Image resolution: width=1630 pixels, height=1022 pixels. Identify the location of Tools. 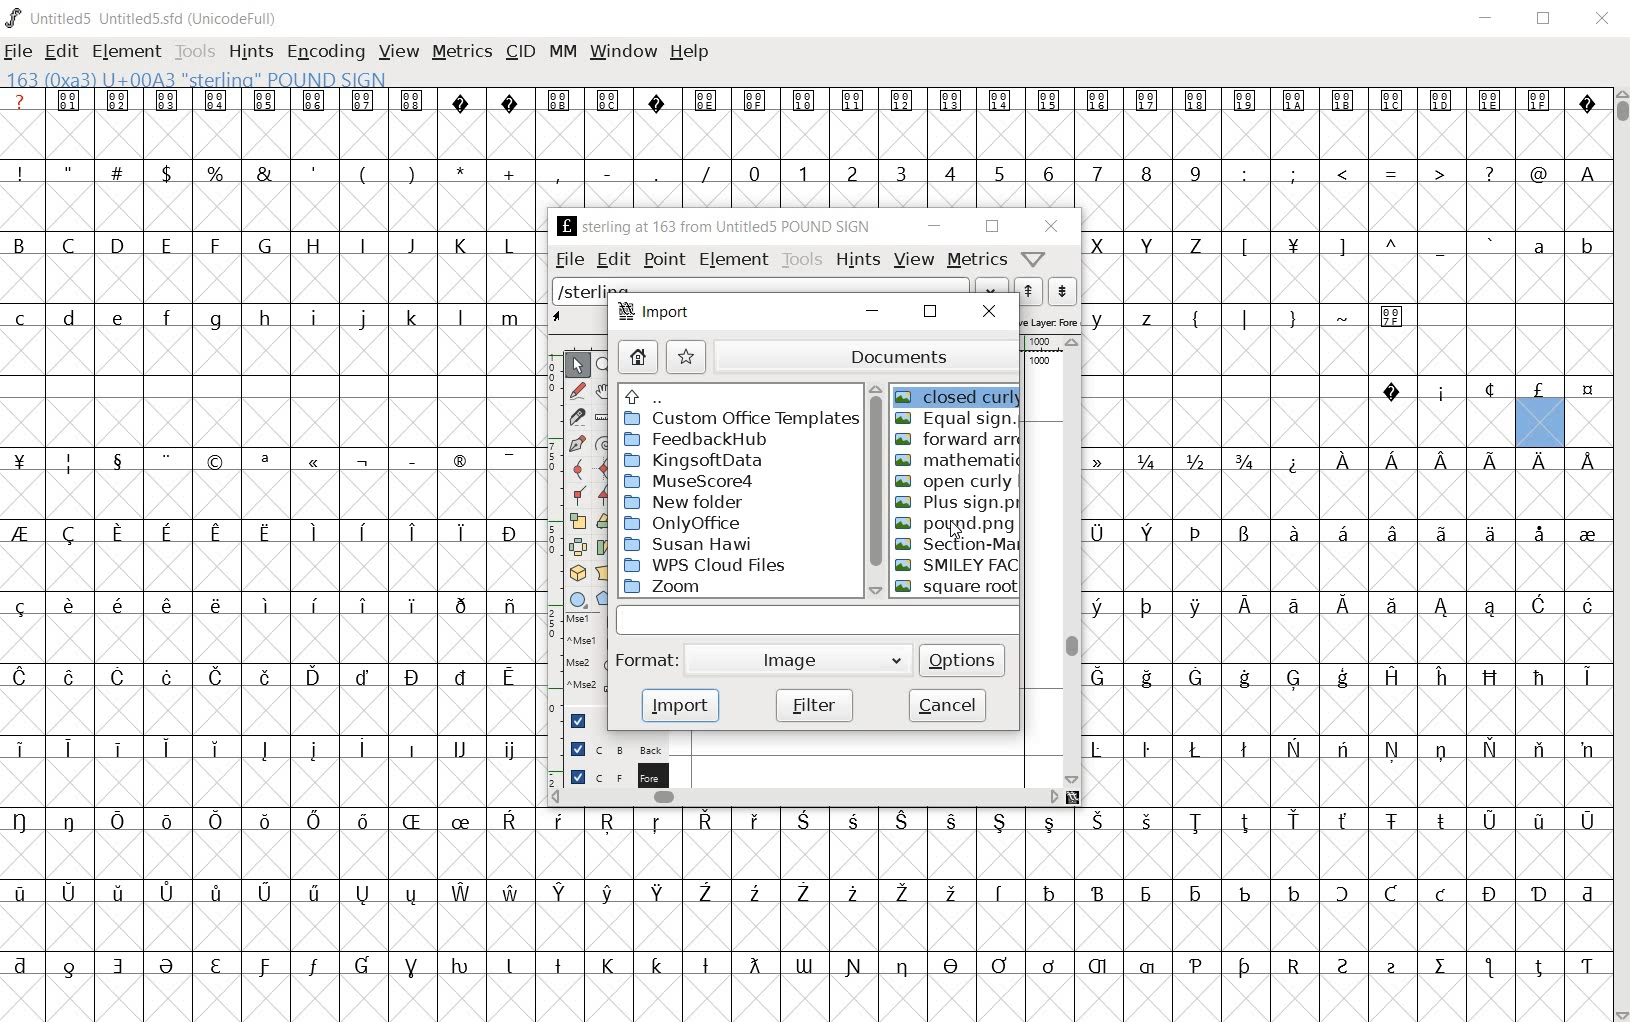
(195, 53).